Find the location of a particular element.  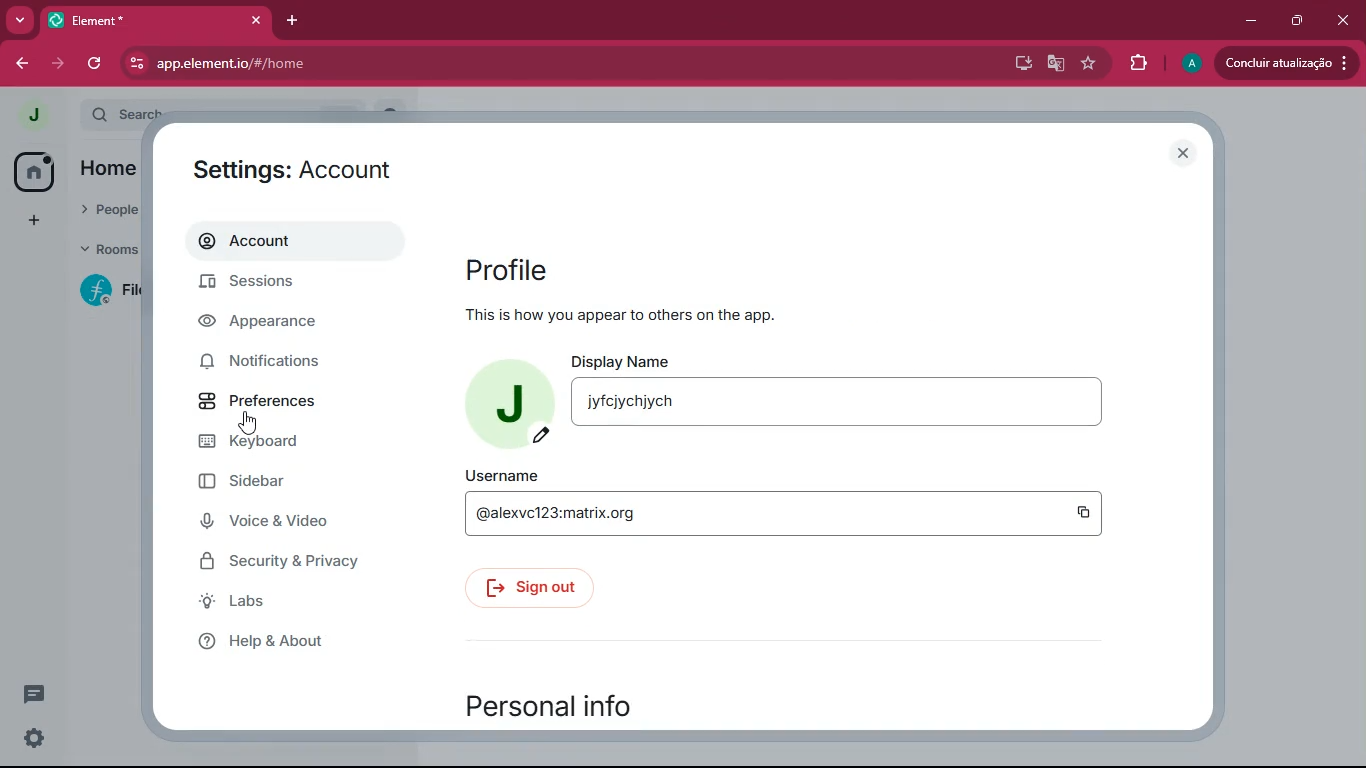

This is how you appear to others on the app. is located at coordinates (657, 317).